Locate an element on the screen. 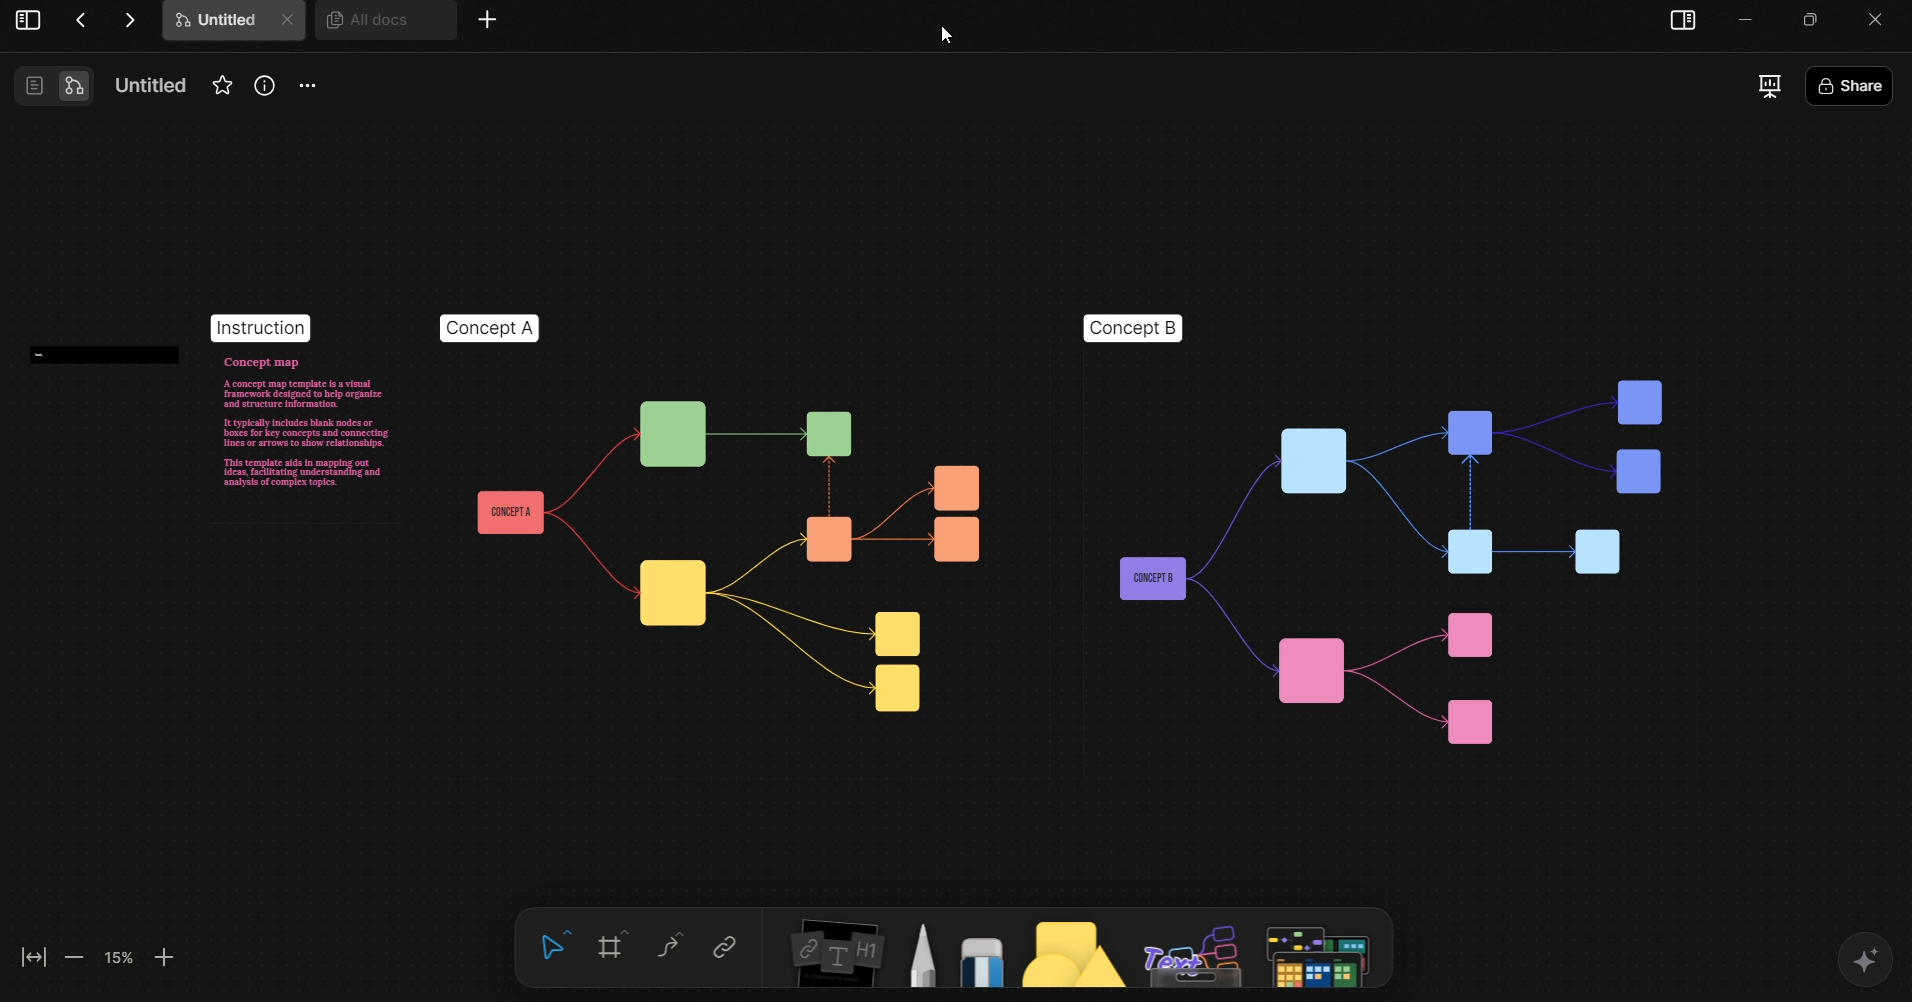 This screenshot has height=1002, width=1912. Shapes tool is located at coordinates (1070, 953).